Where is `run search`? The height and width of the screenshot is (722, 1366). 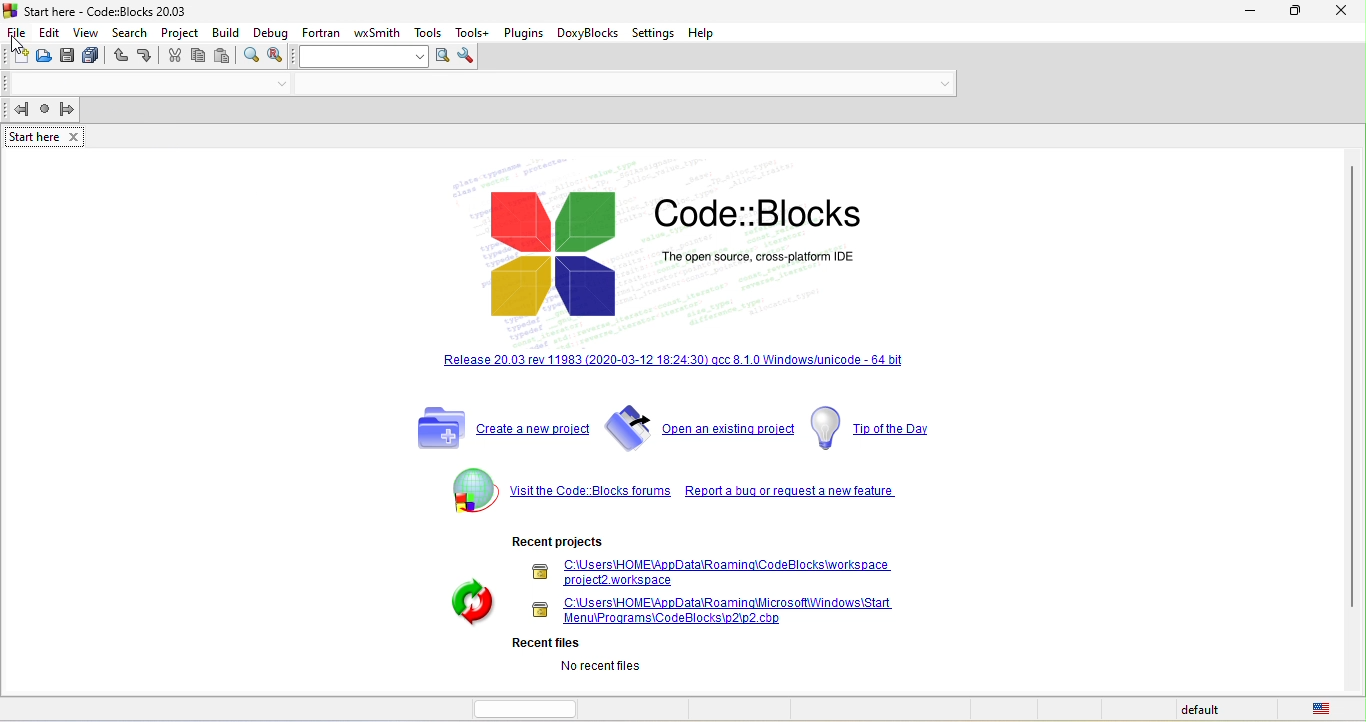 run search is located at coordinates (441, 57).